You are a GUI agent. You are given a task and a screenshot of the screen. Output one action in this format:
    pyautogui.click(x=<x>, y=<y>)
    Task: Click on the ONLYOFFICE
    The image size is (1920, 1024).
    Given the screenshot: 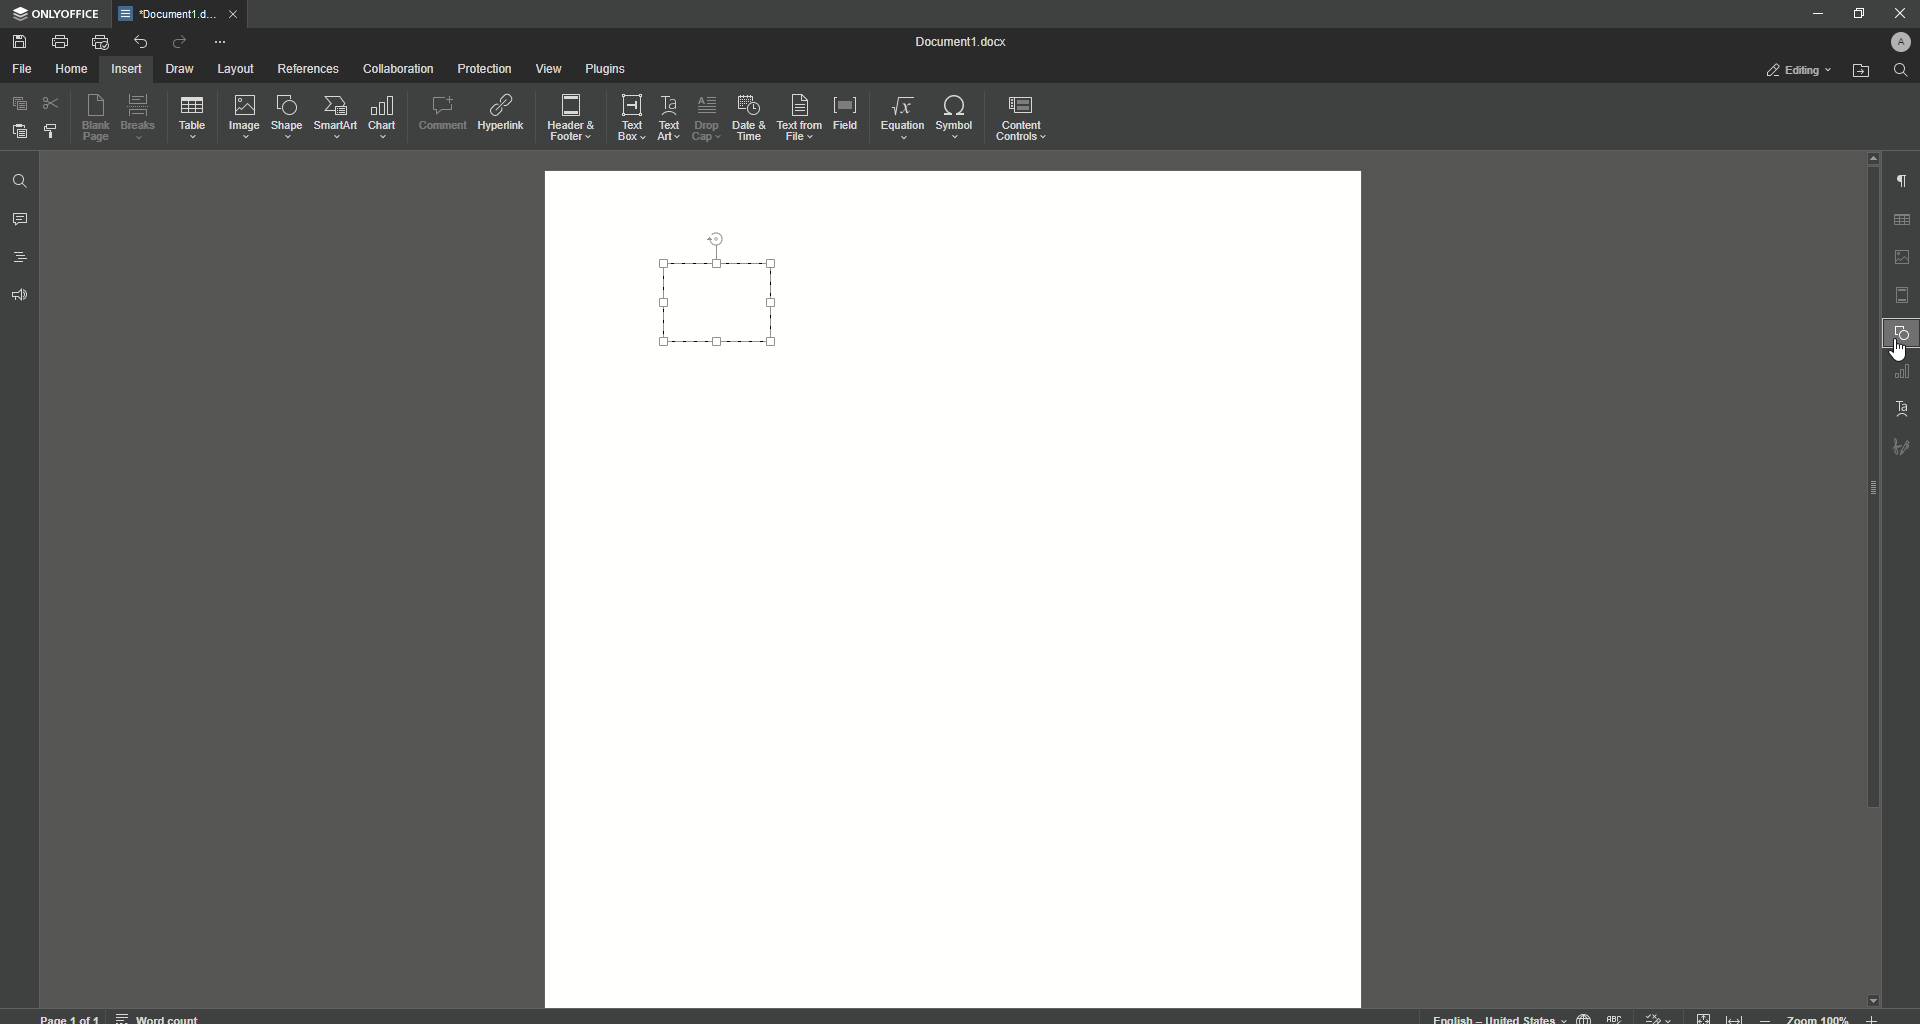 What is the action you would take?
    pyautogui.click(x=57, y=15)
    